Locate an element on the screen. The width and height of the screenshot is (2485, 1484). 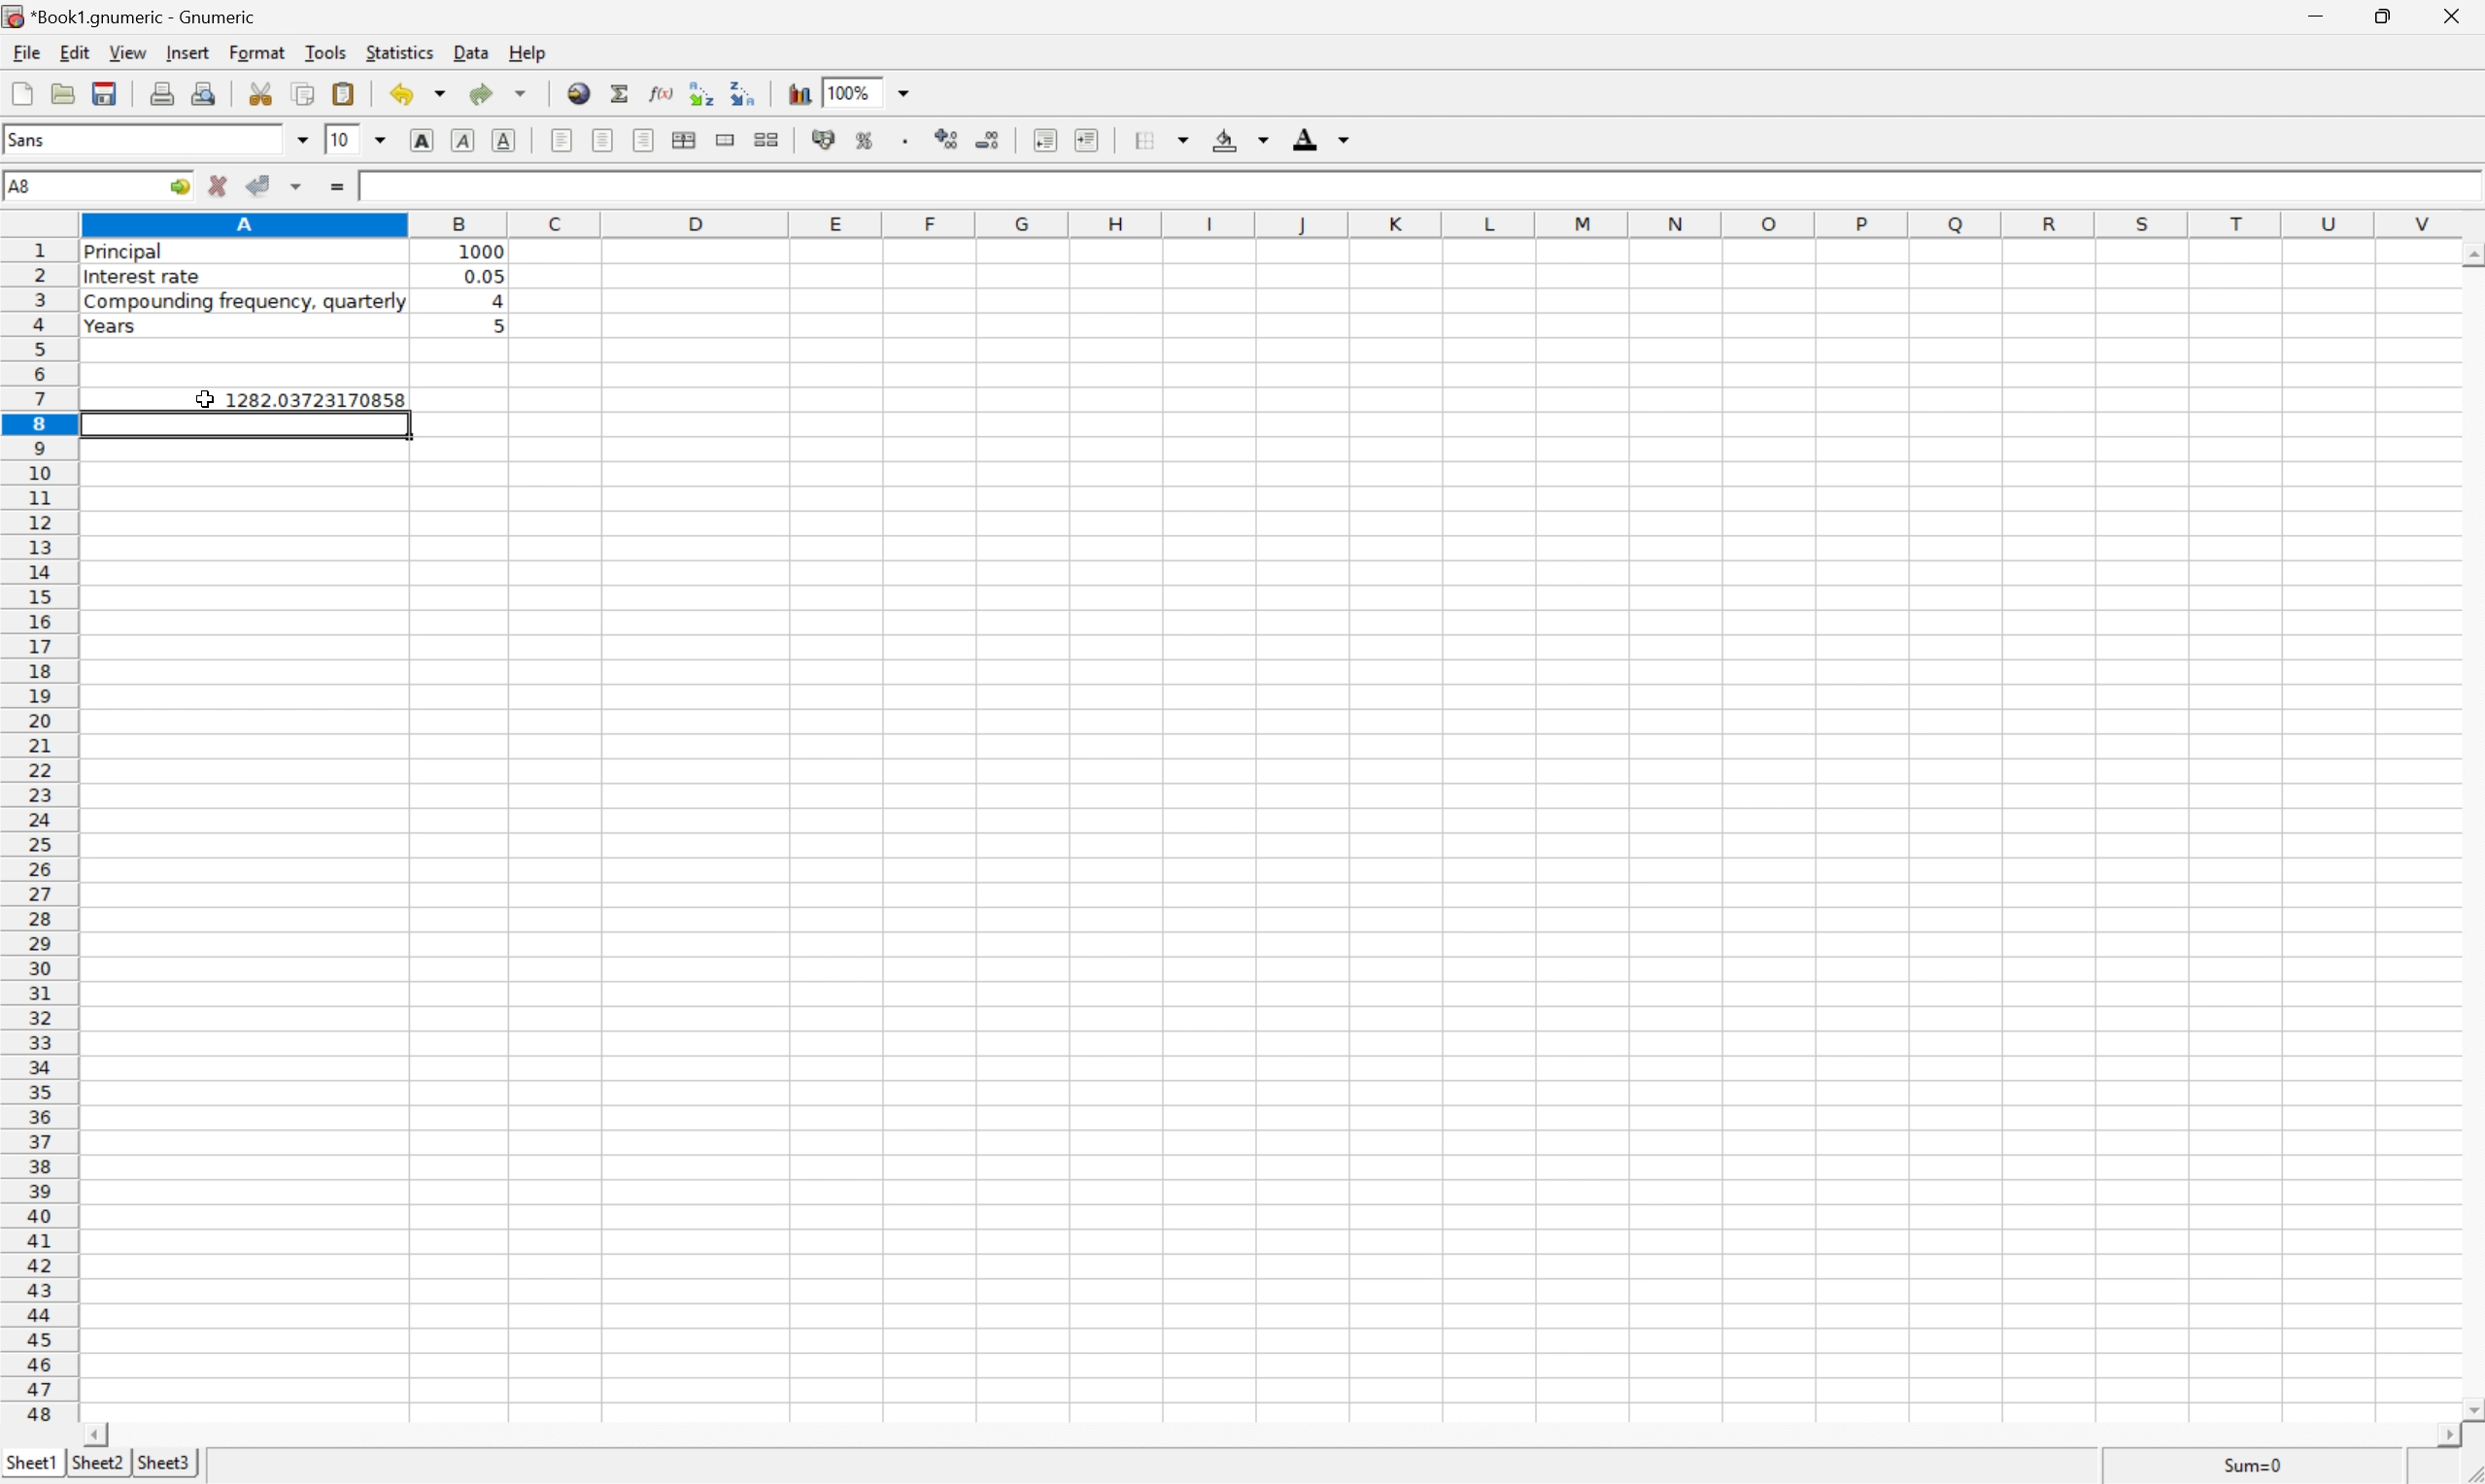
file is located at coordinates (23, 51).